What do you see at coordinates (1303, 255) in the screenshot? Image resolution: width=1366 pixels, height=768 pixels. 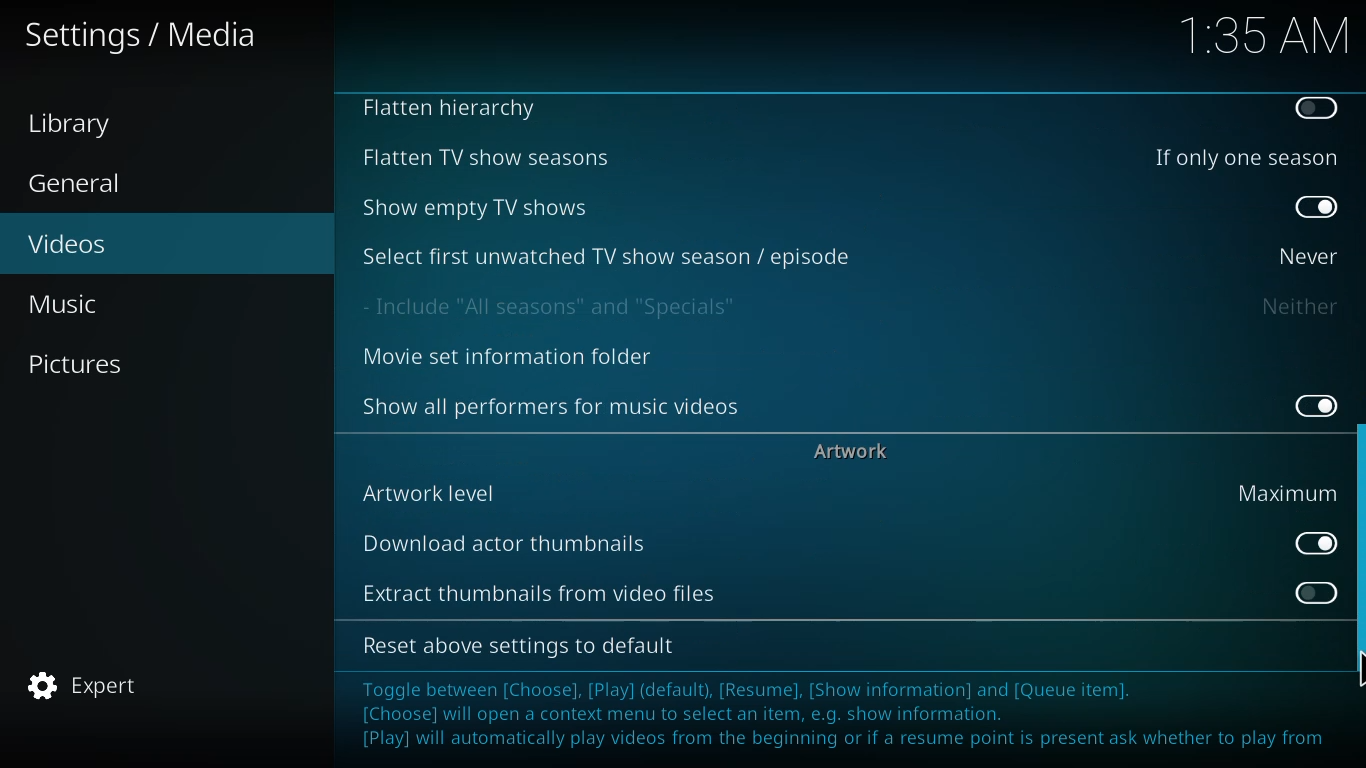 I see `never` at bounding box center [1303, 255].